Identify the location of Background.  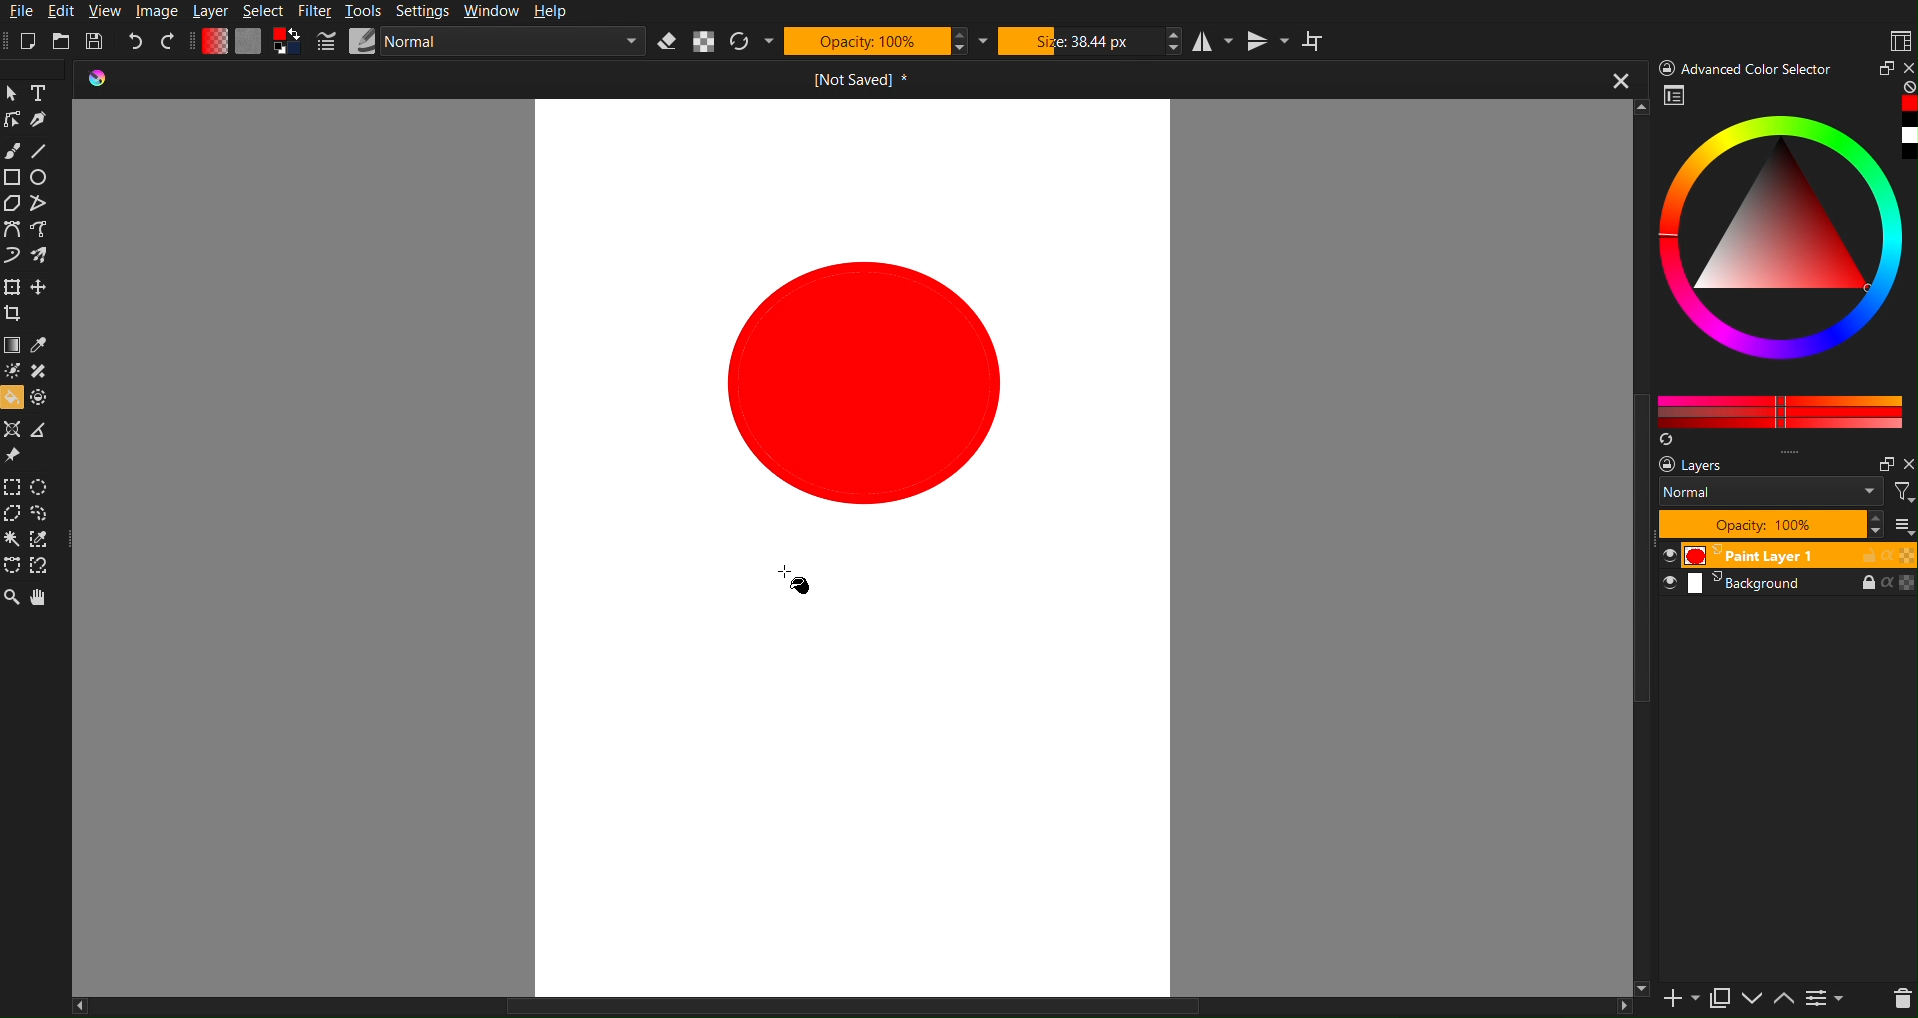
(1790, 585).